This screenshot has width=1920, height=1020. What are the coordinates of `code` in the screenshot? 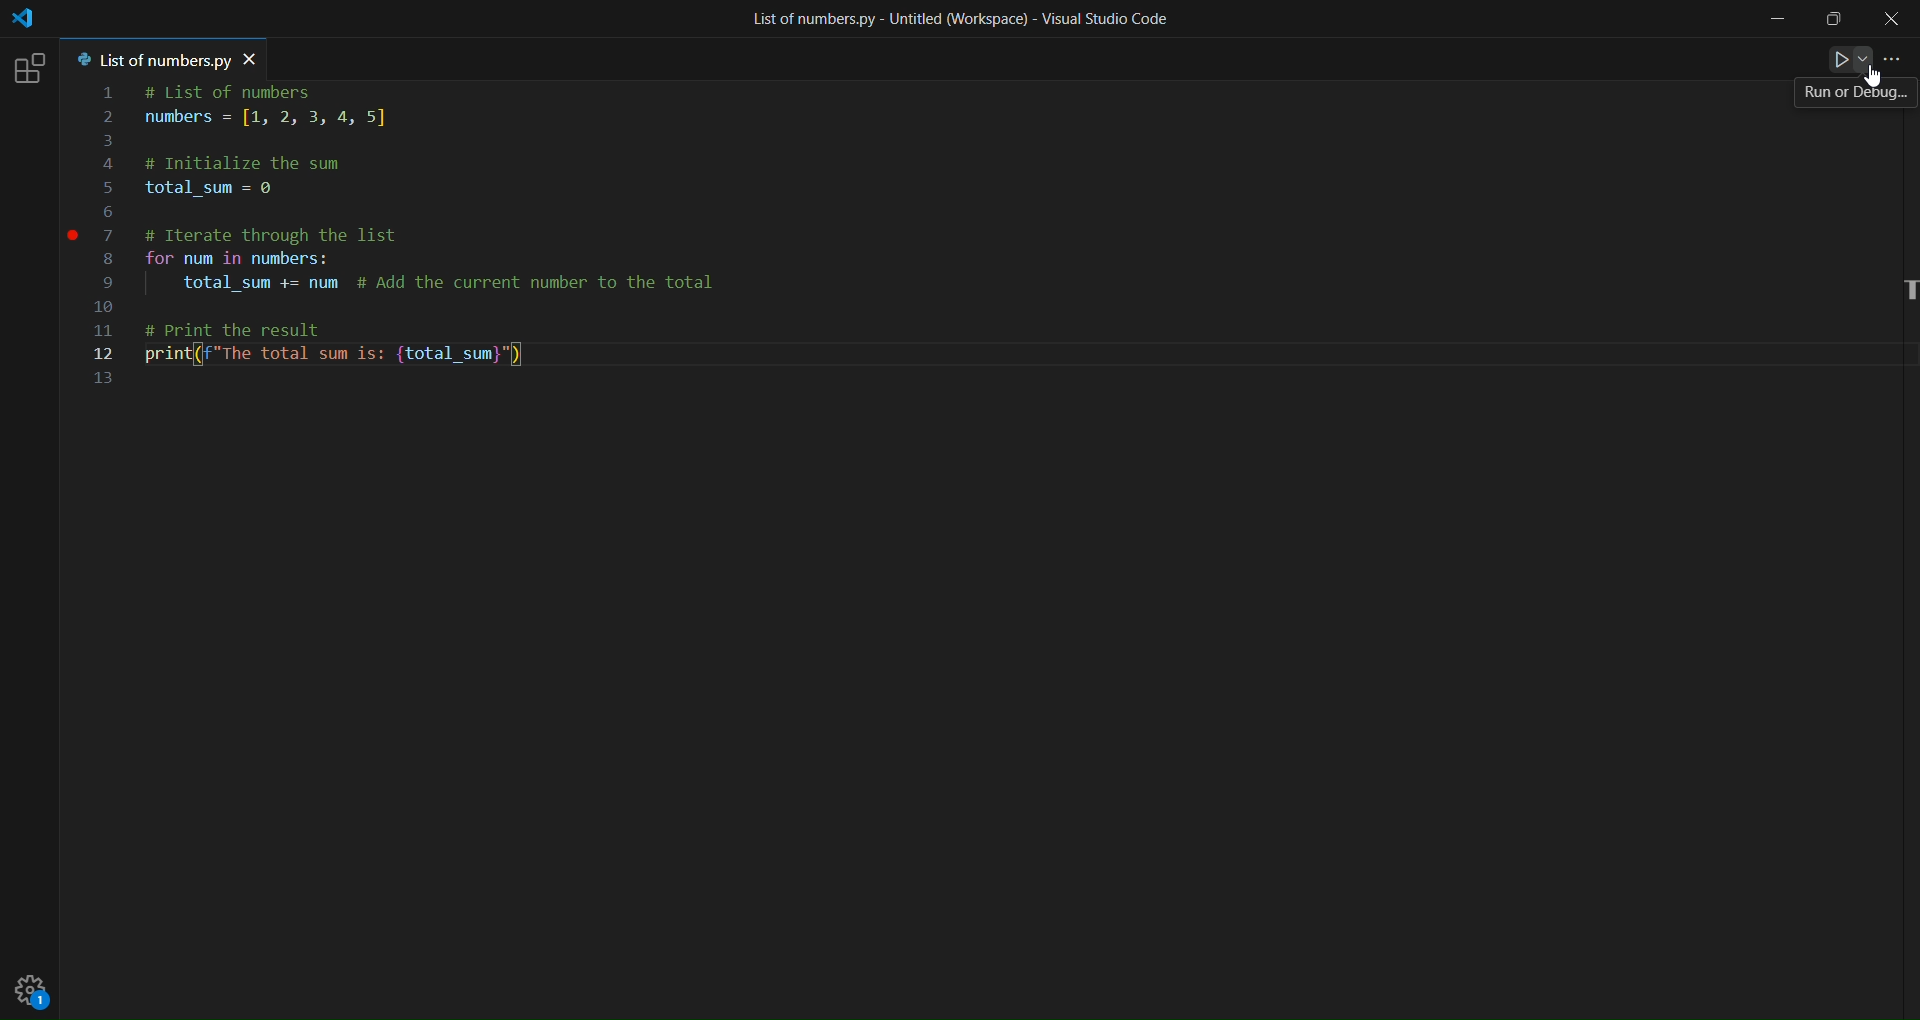 It's located at (437, 244).